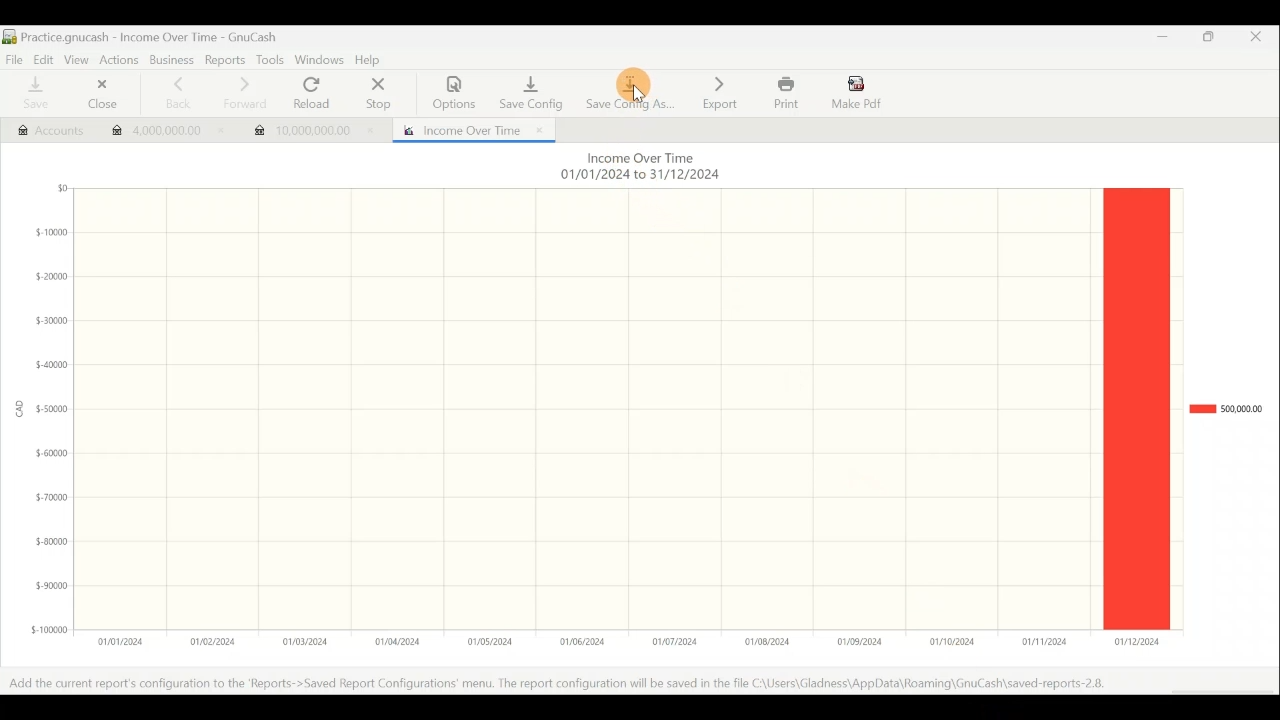 This screenshot has height=720, width=1280. What do you see at coordinates (33, 94) in the screenshot?
I see `Save` at bounding box center [33, 94].